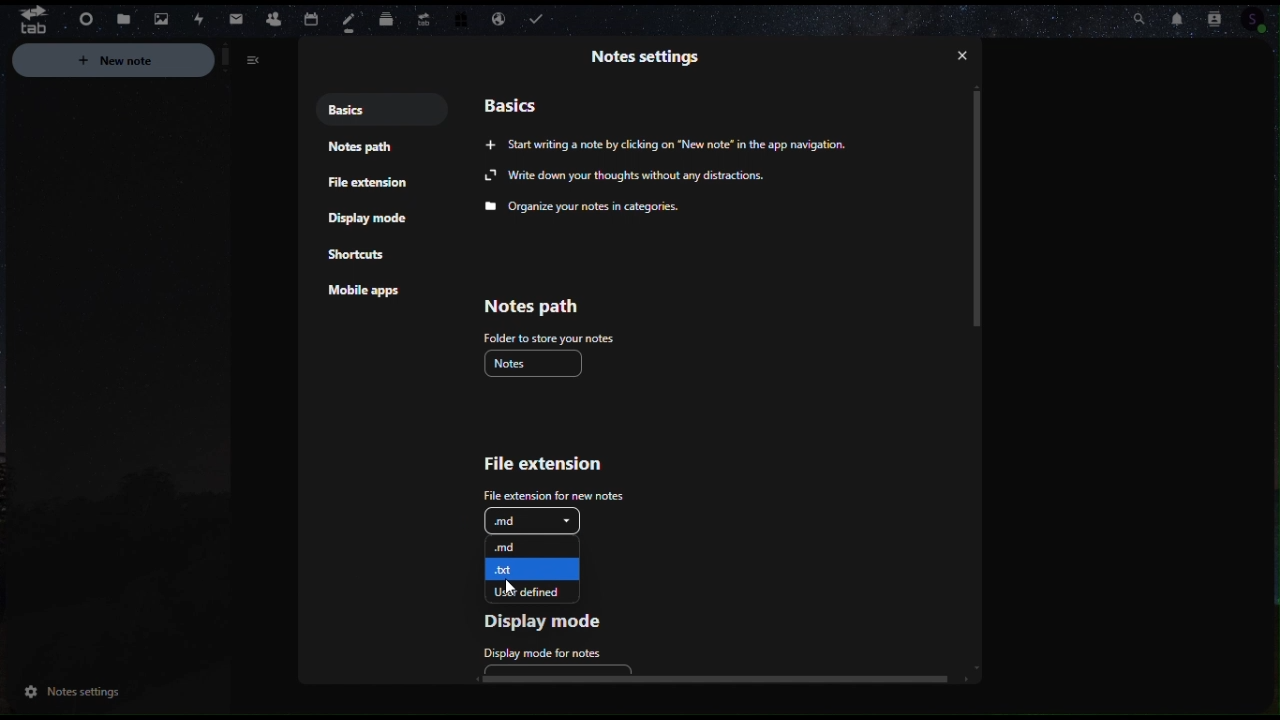 Image resolution: width=1280 pixels, height=720 pixels. Describe the element at coordinates (1134, 15) in the screenshot. I see `Search bar` at that location.